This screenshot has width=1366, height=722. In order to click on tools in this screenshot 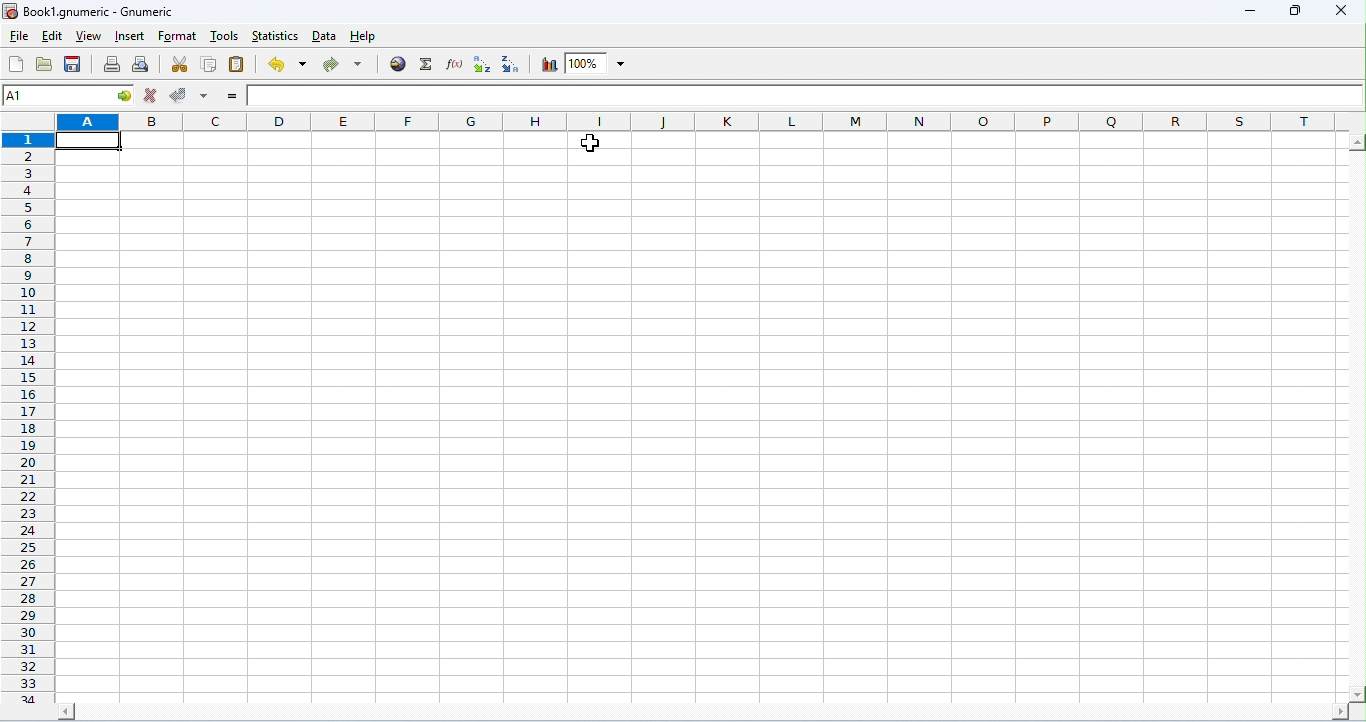, I will do `click(224, 35)`.